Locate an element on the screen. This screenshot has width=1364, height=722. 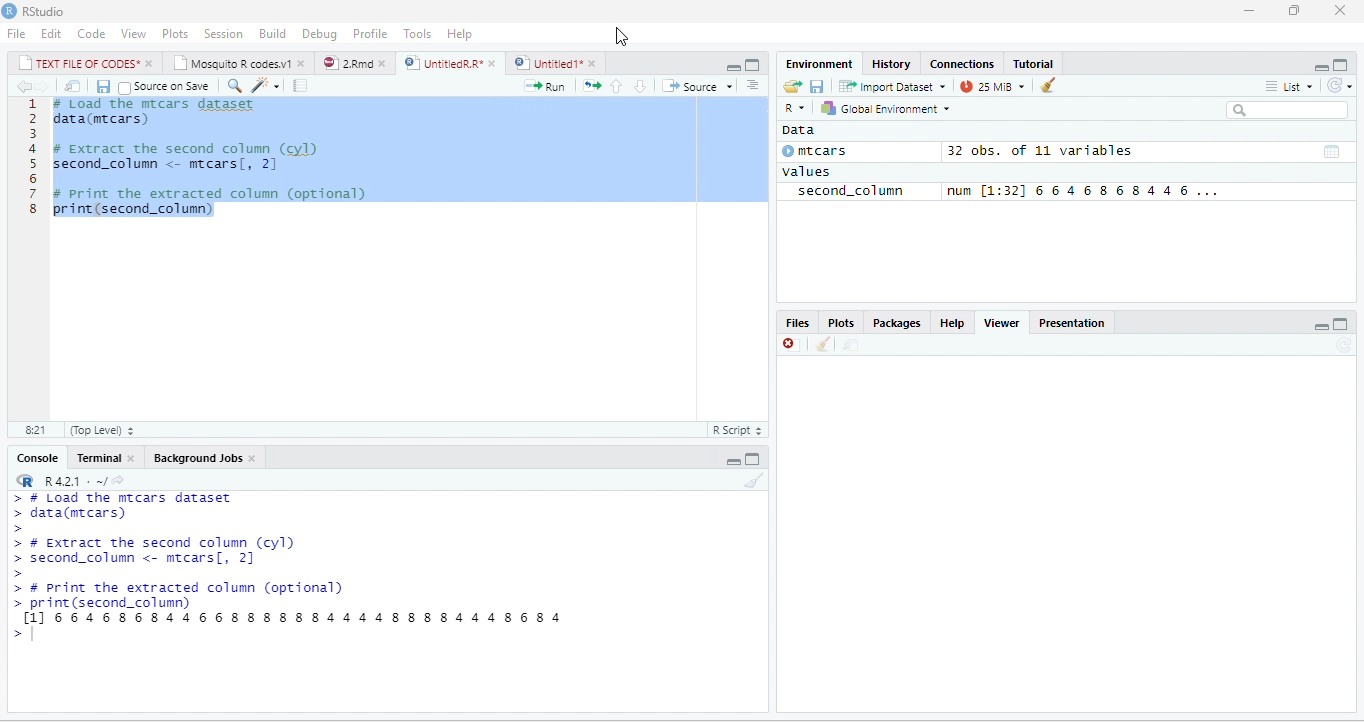
source on save is located at coordinates (171, 86).